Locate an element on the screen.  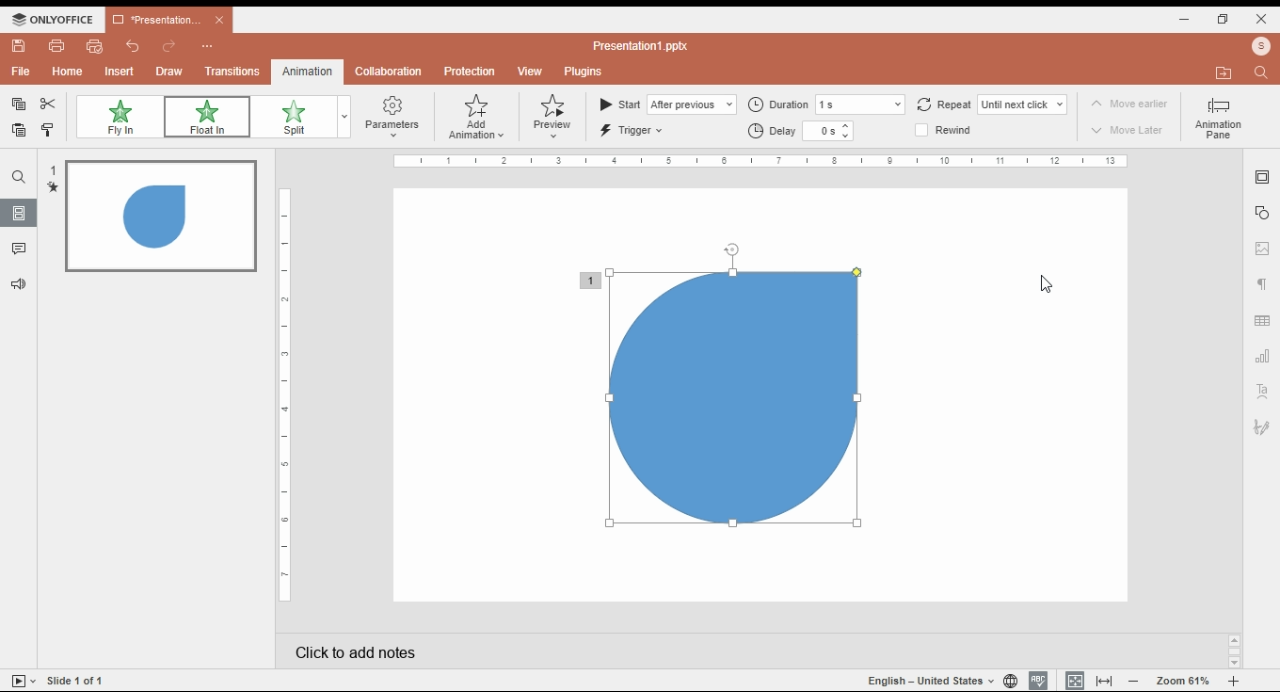
fly in is located at coordinates (119, 117).